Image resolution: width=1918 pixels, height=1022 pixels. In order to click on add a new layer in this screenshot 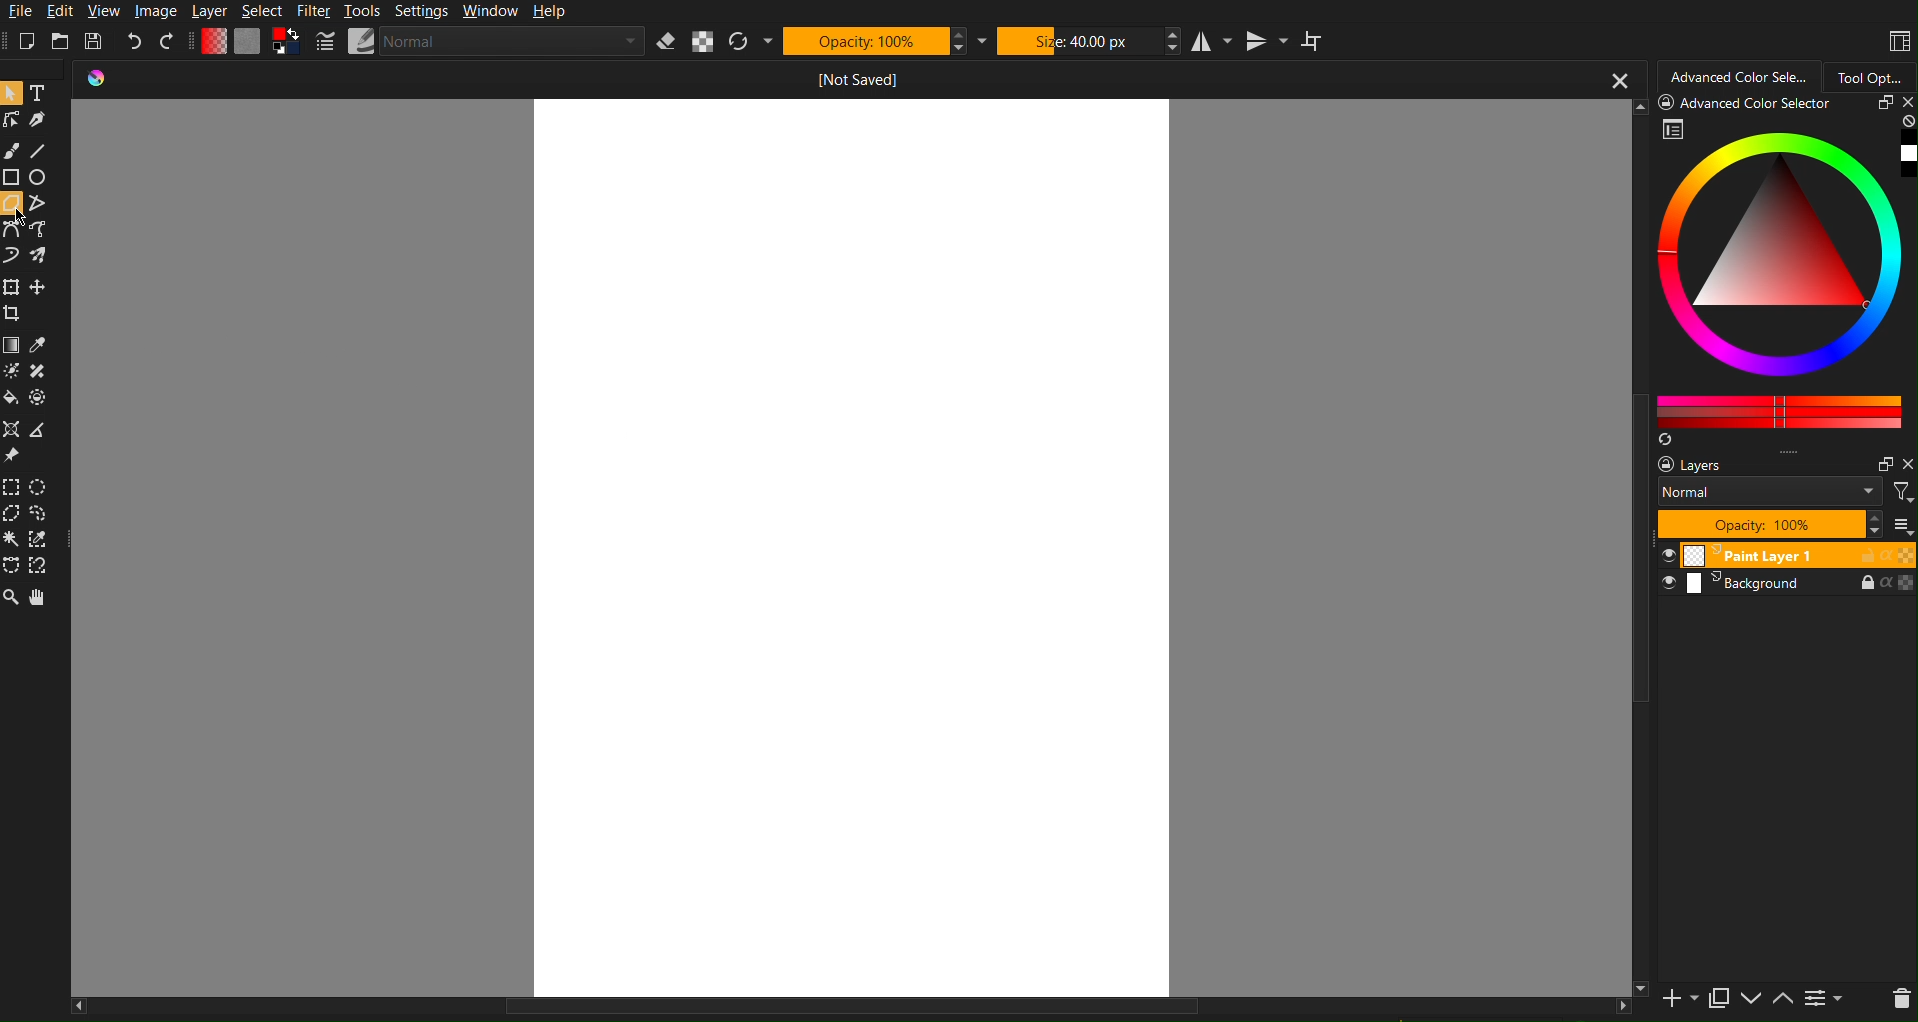, I will do `click(1681, 1000)`.